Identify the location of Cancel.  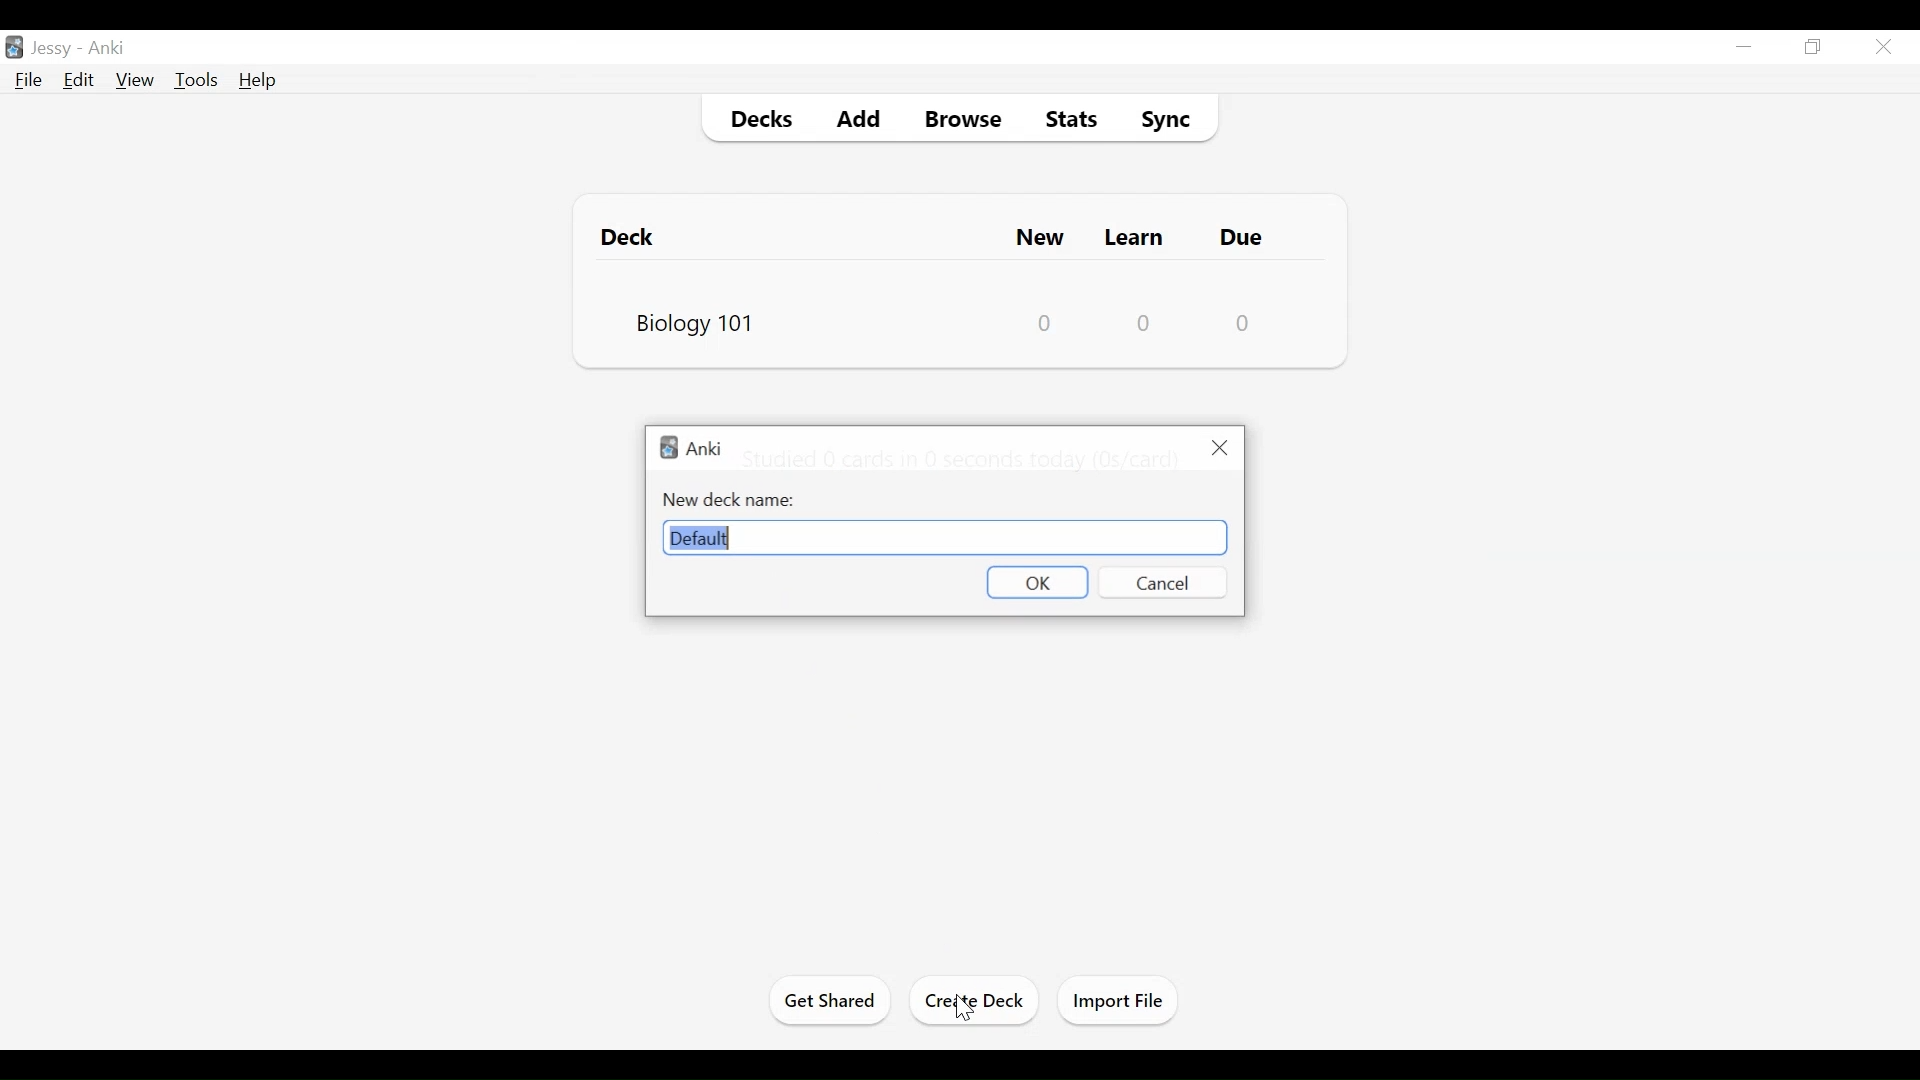
(1160, 583).